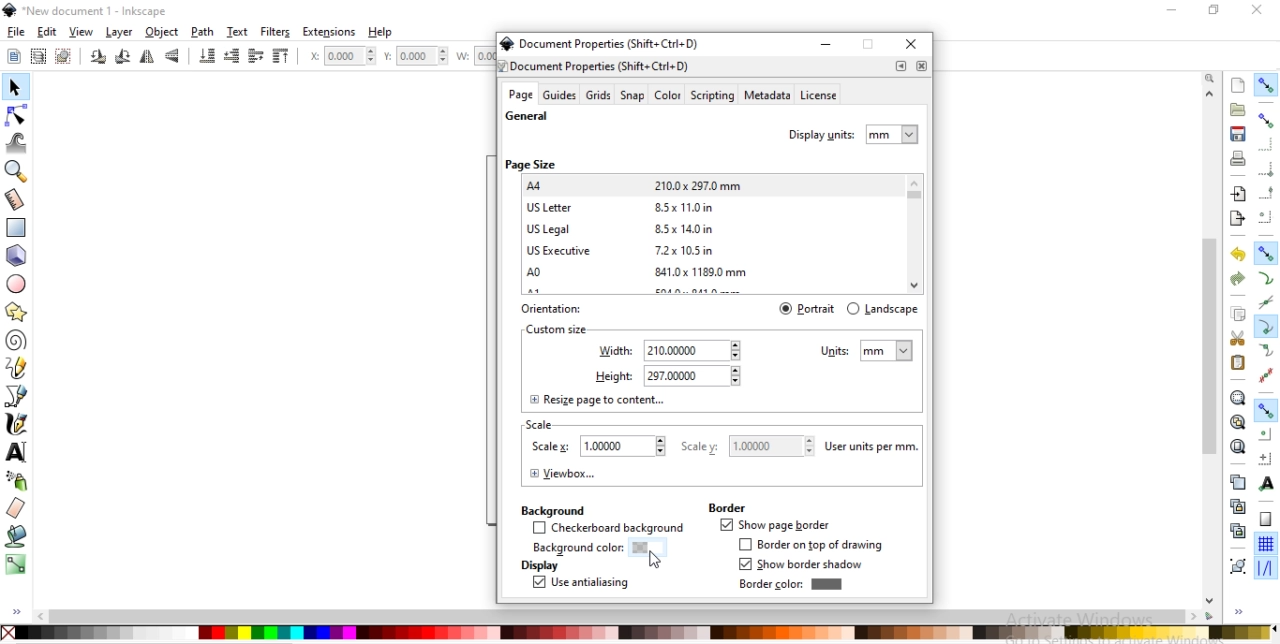  I want to click on open a document, so click(1236, 109).